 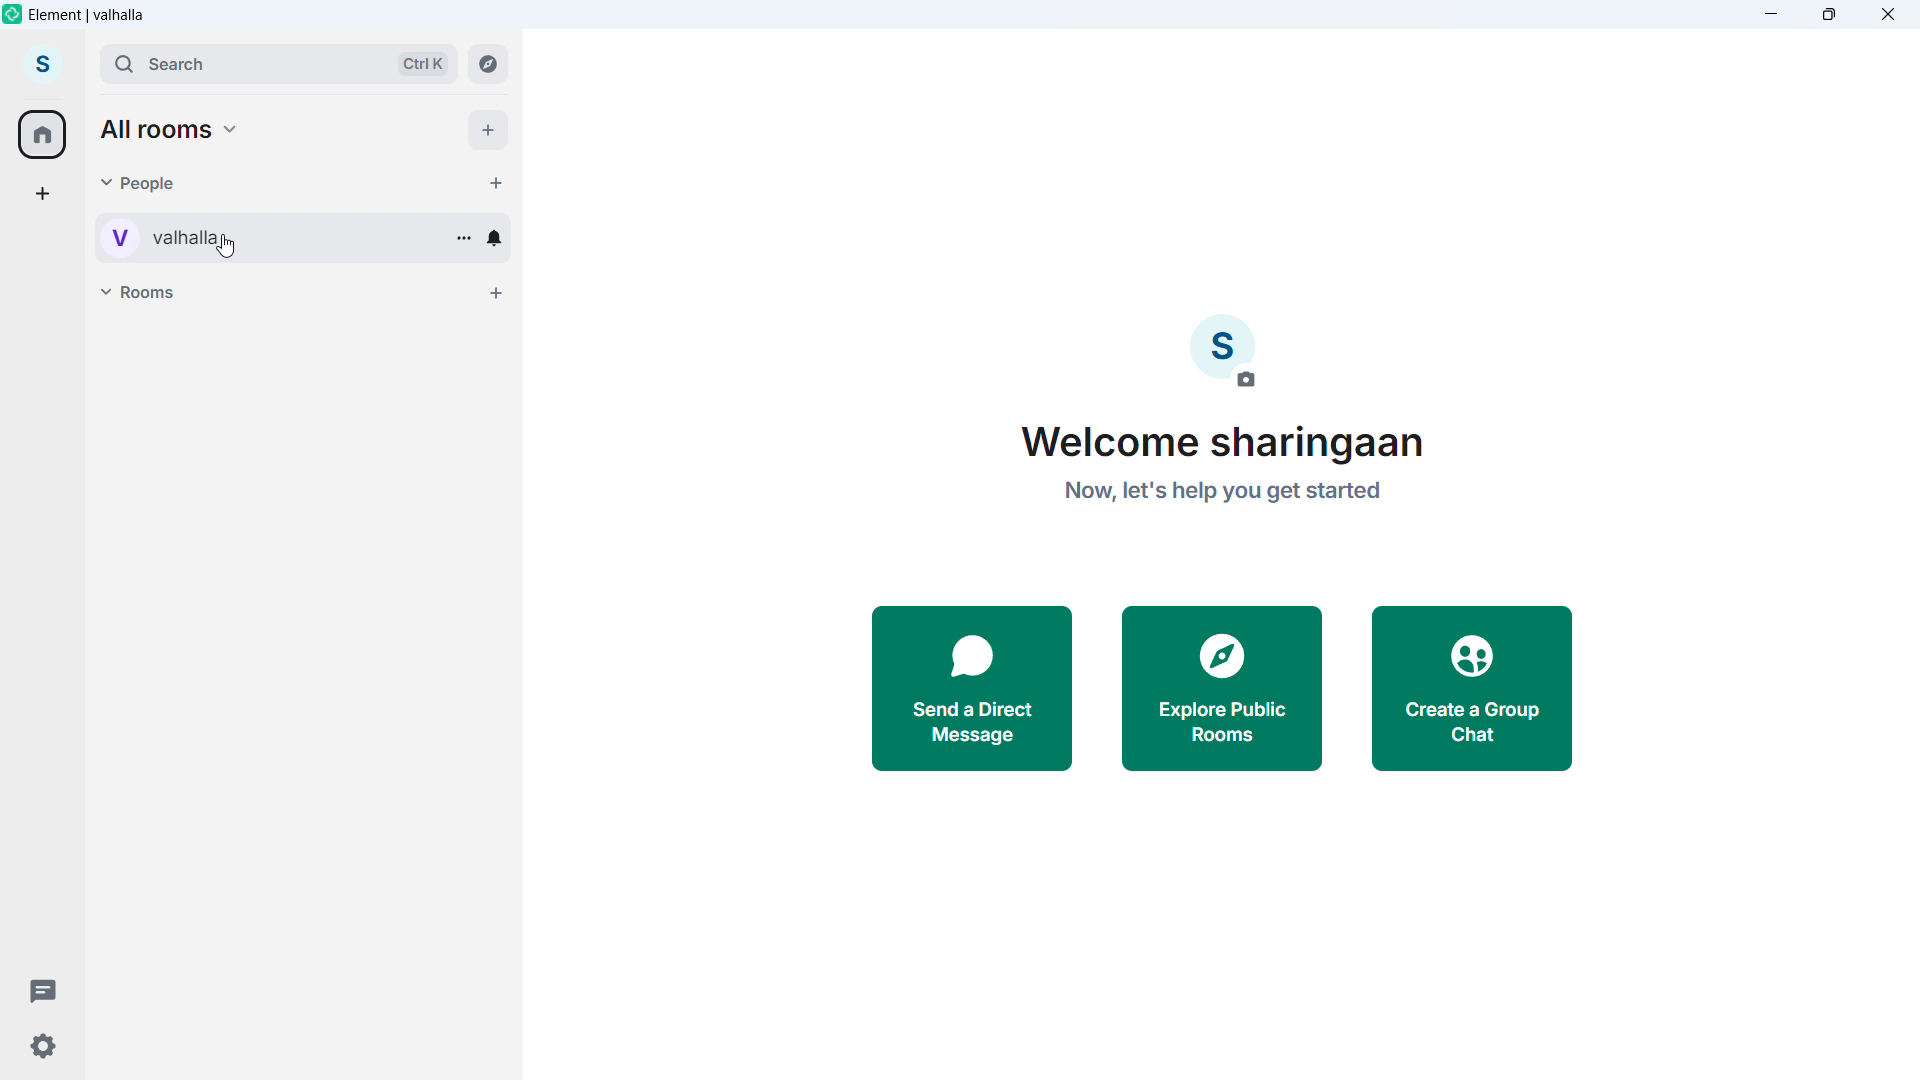 I want to click on send a ditect message, so click(x=971, y=688).